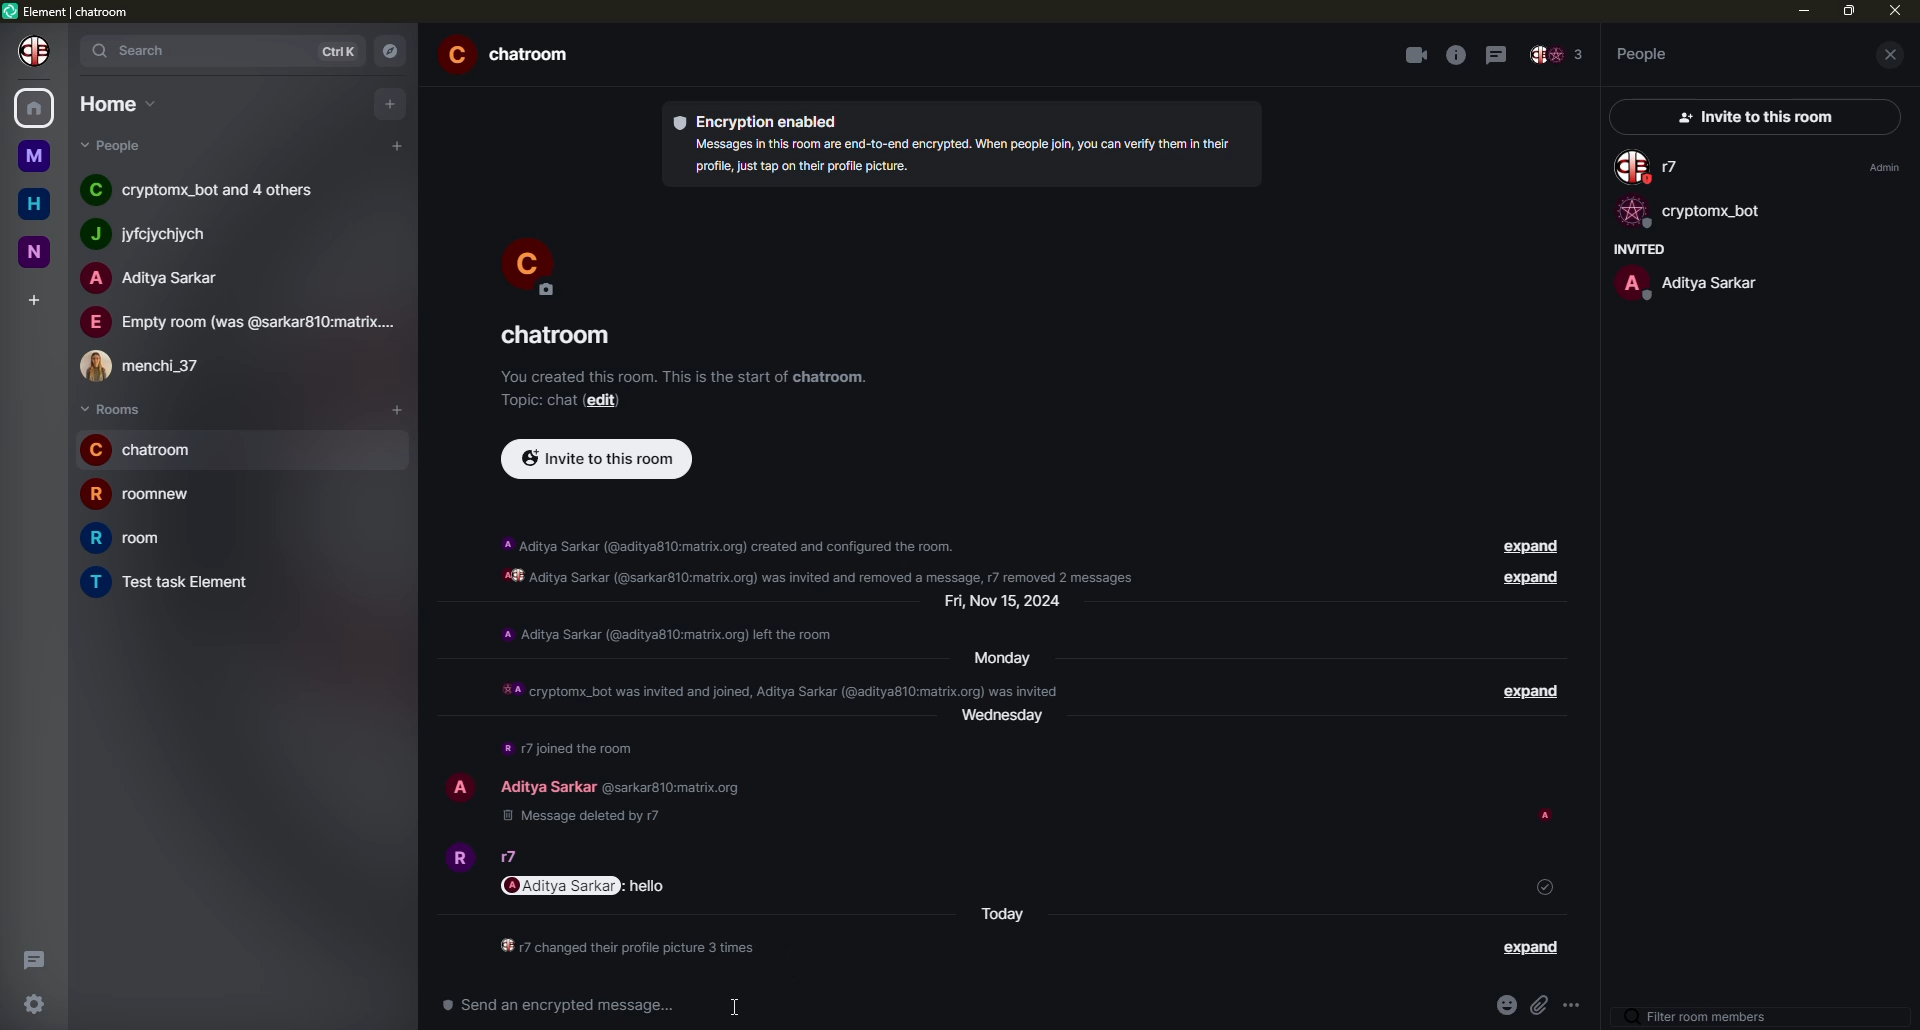 Image resolution: width=1920 pixels, height=1030 pixels. I want to click on expand, so click(1524, 580).